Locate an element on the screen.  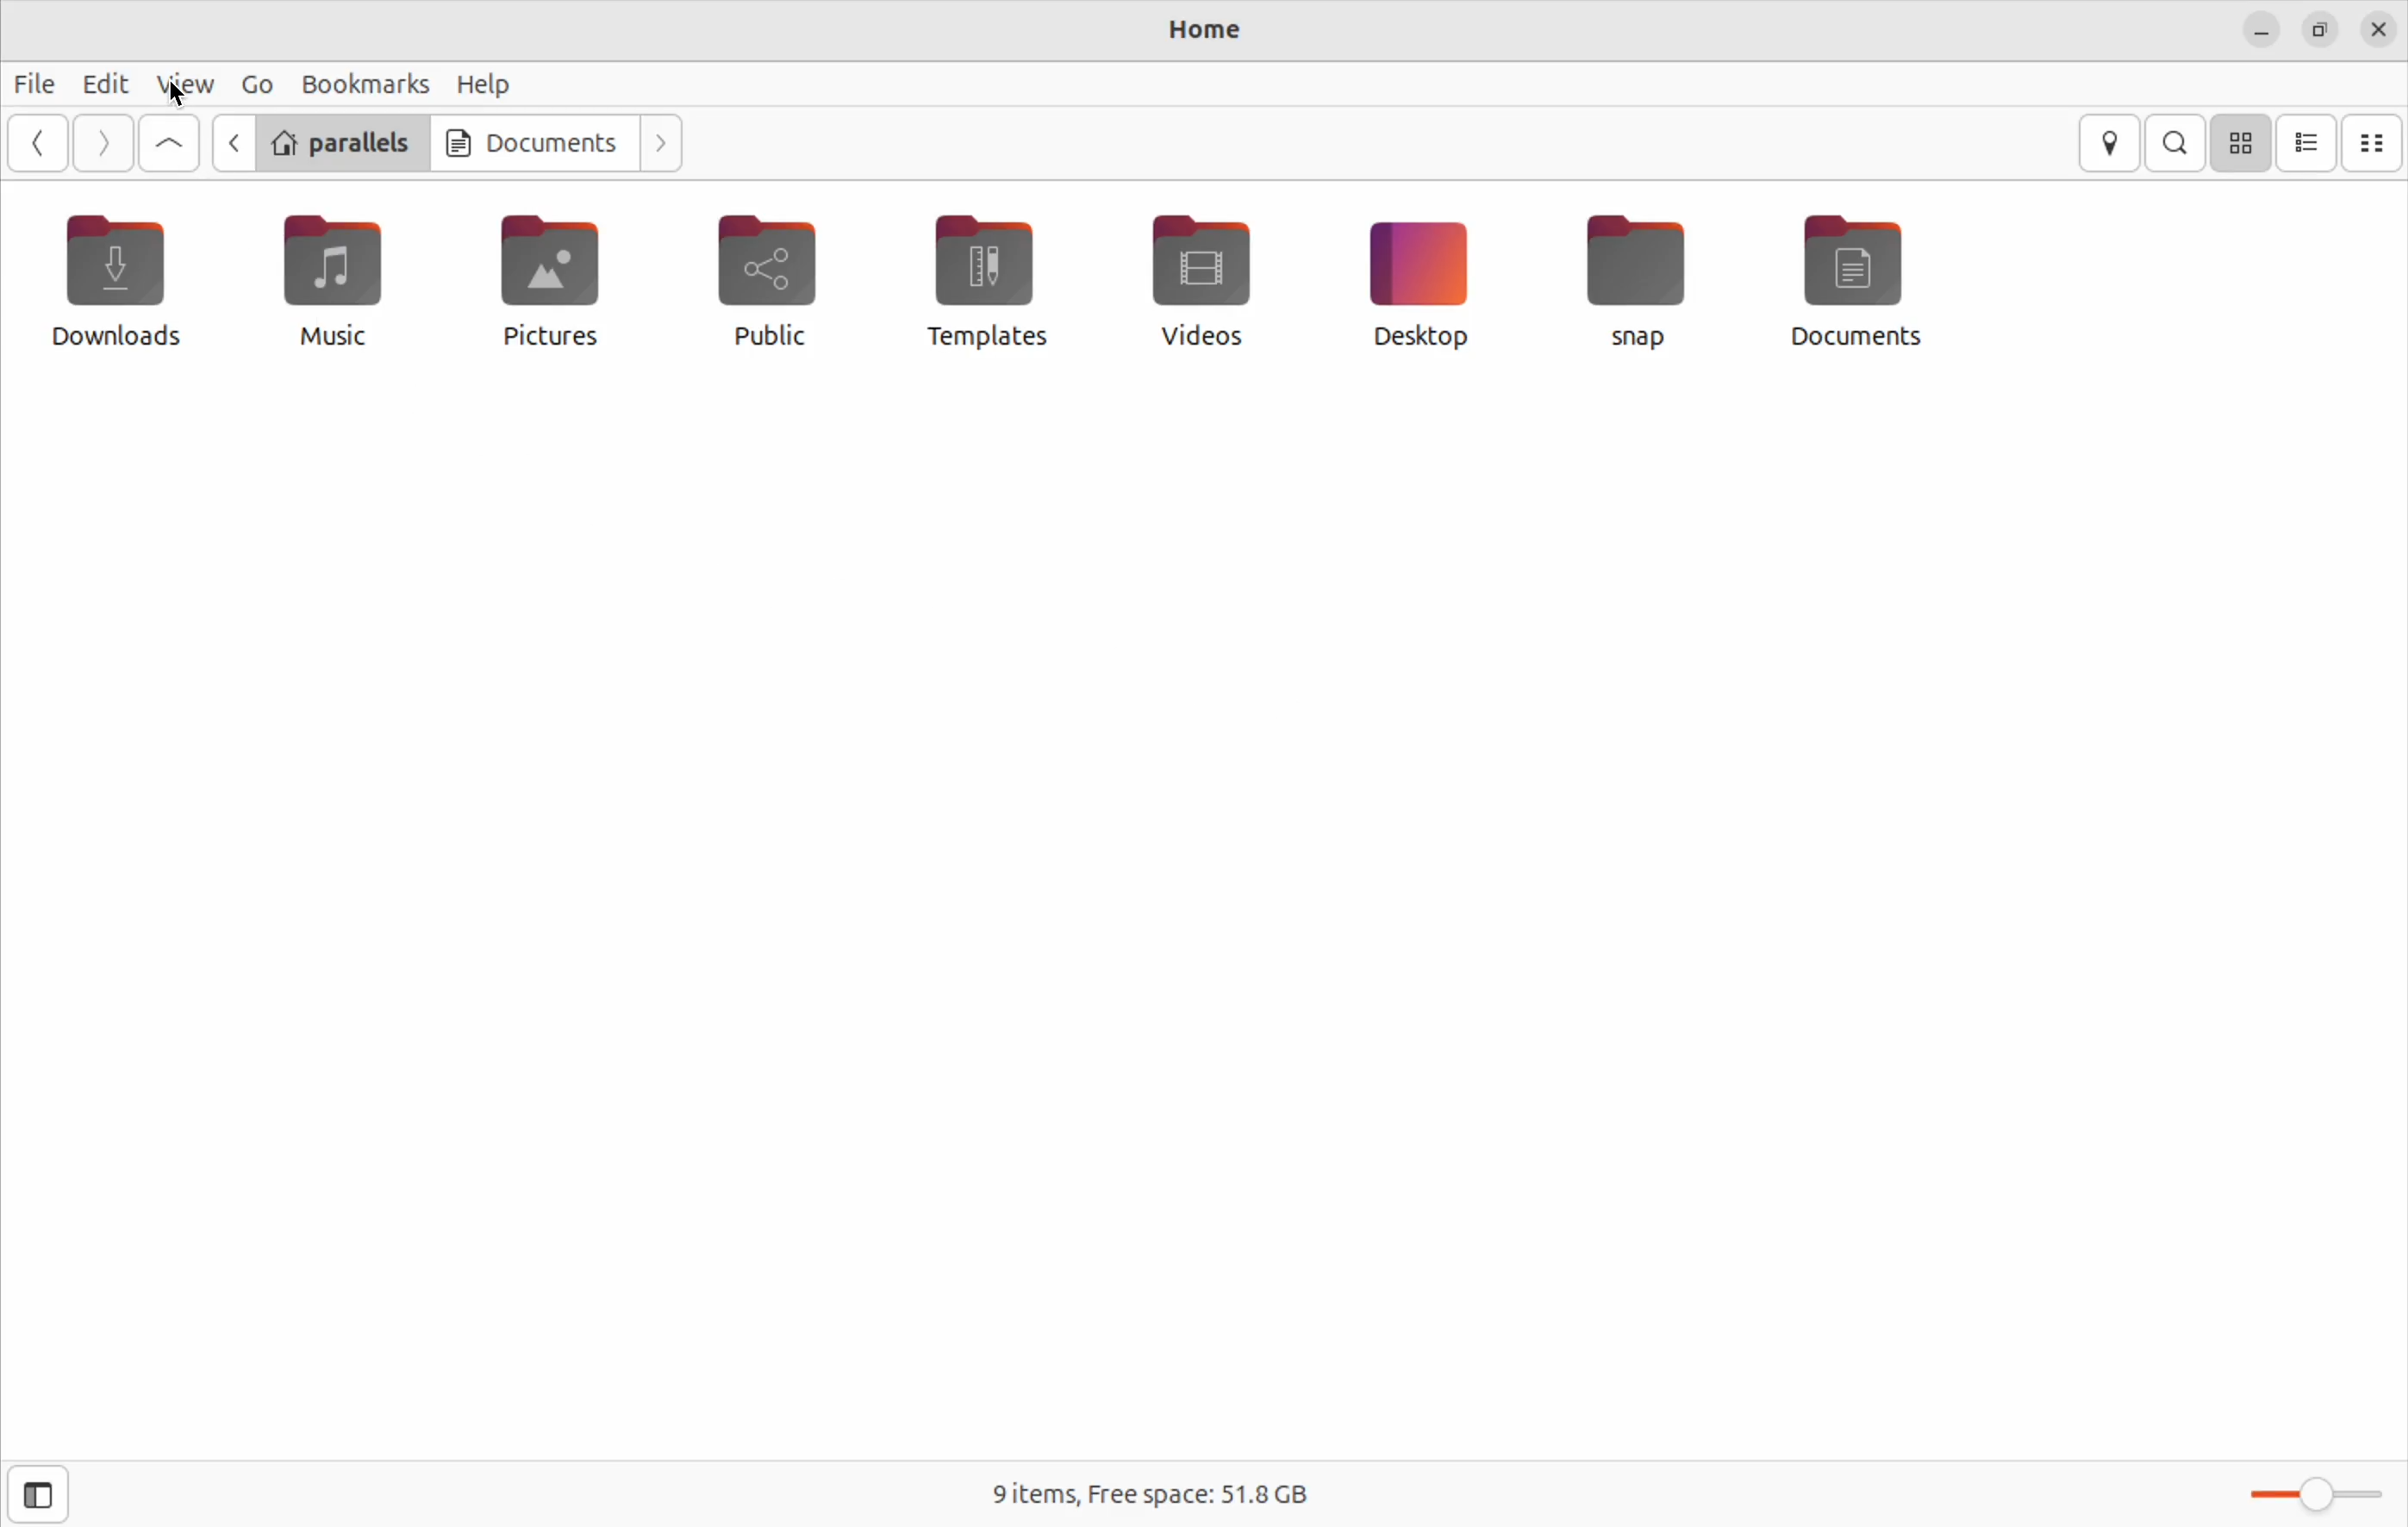
search is located at coordinates (2180, 142).